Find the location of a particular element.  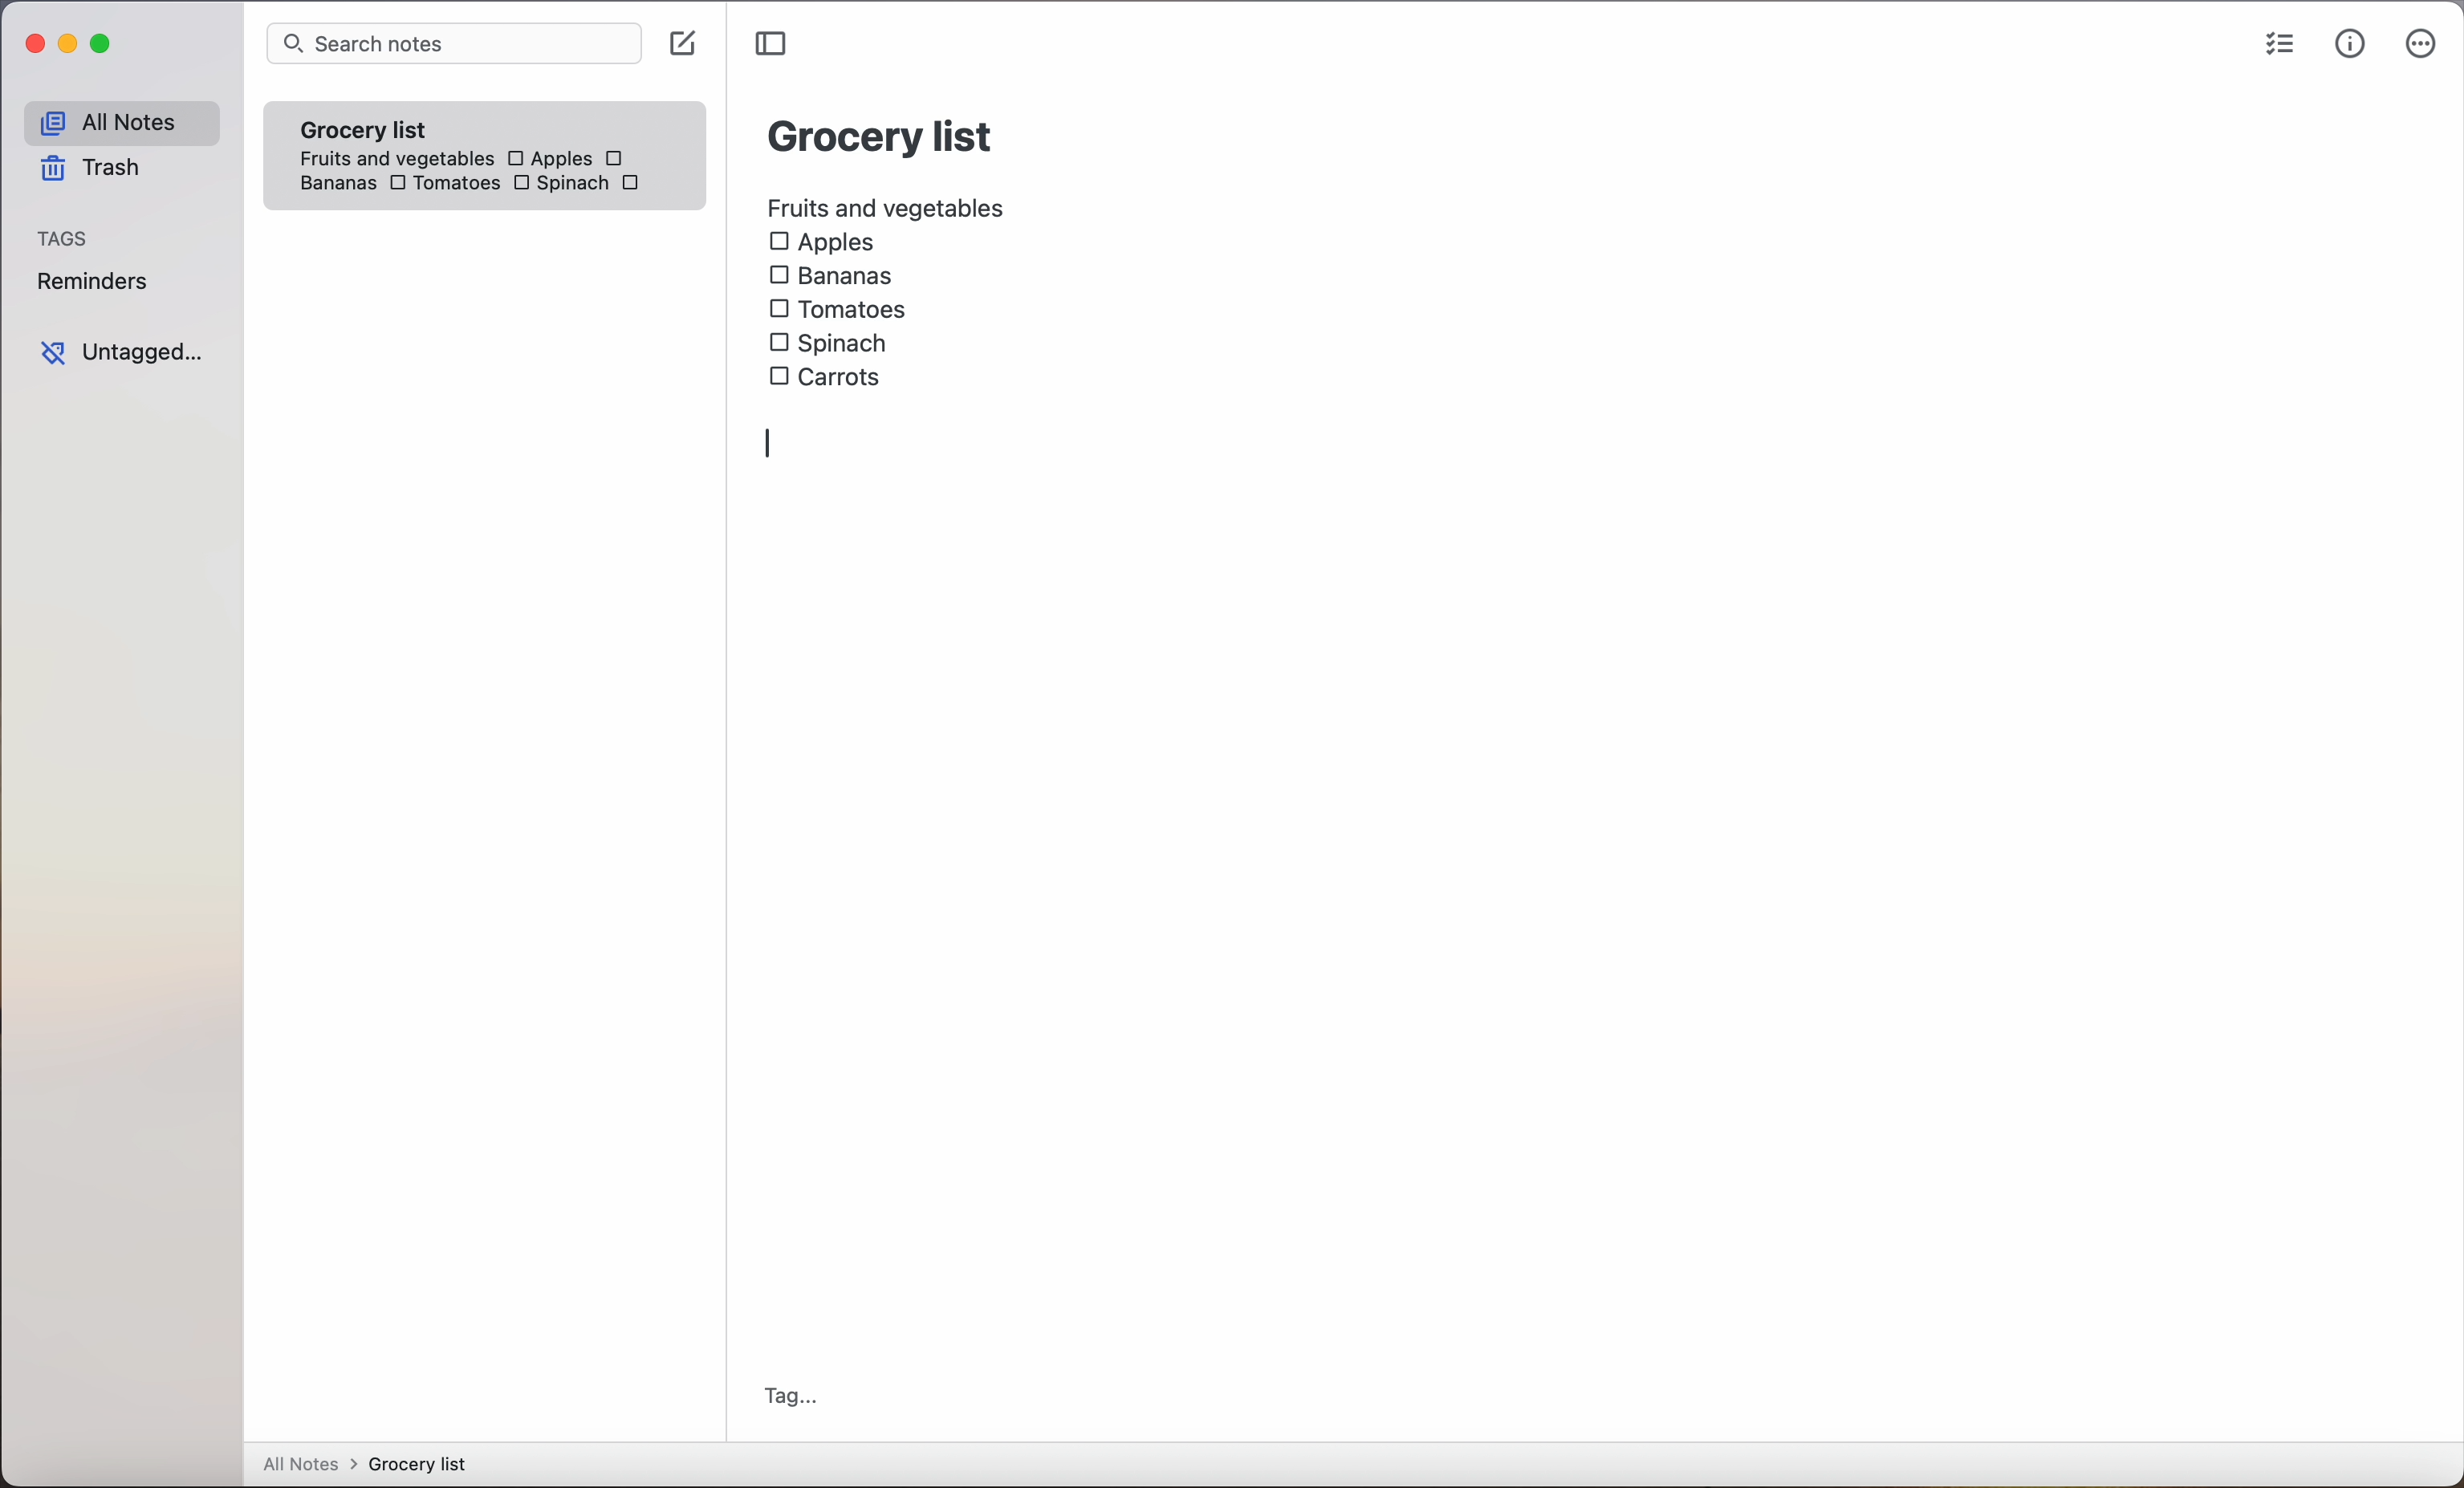

untagged is located at coordinates (121, 353).